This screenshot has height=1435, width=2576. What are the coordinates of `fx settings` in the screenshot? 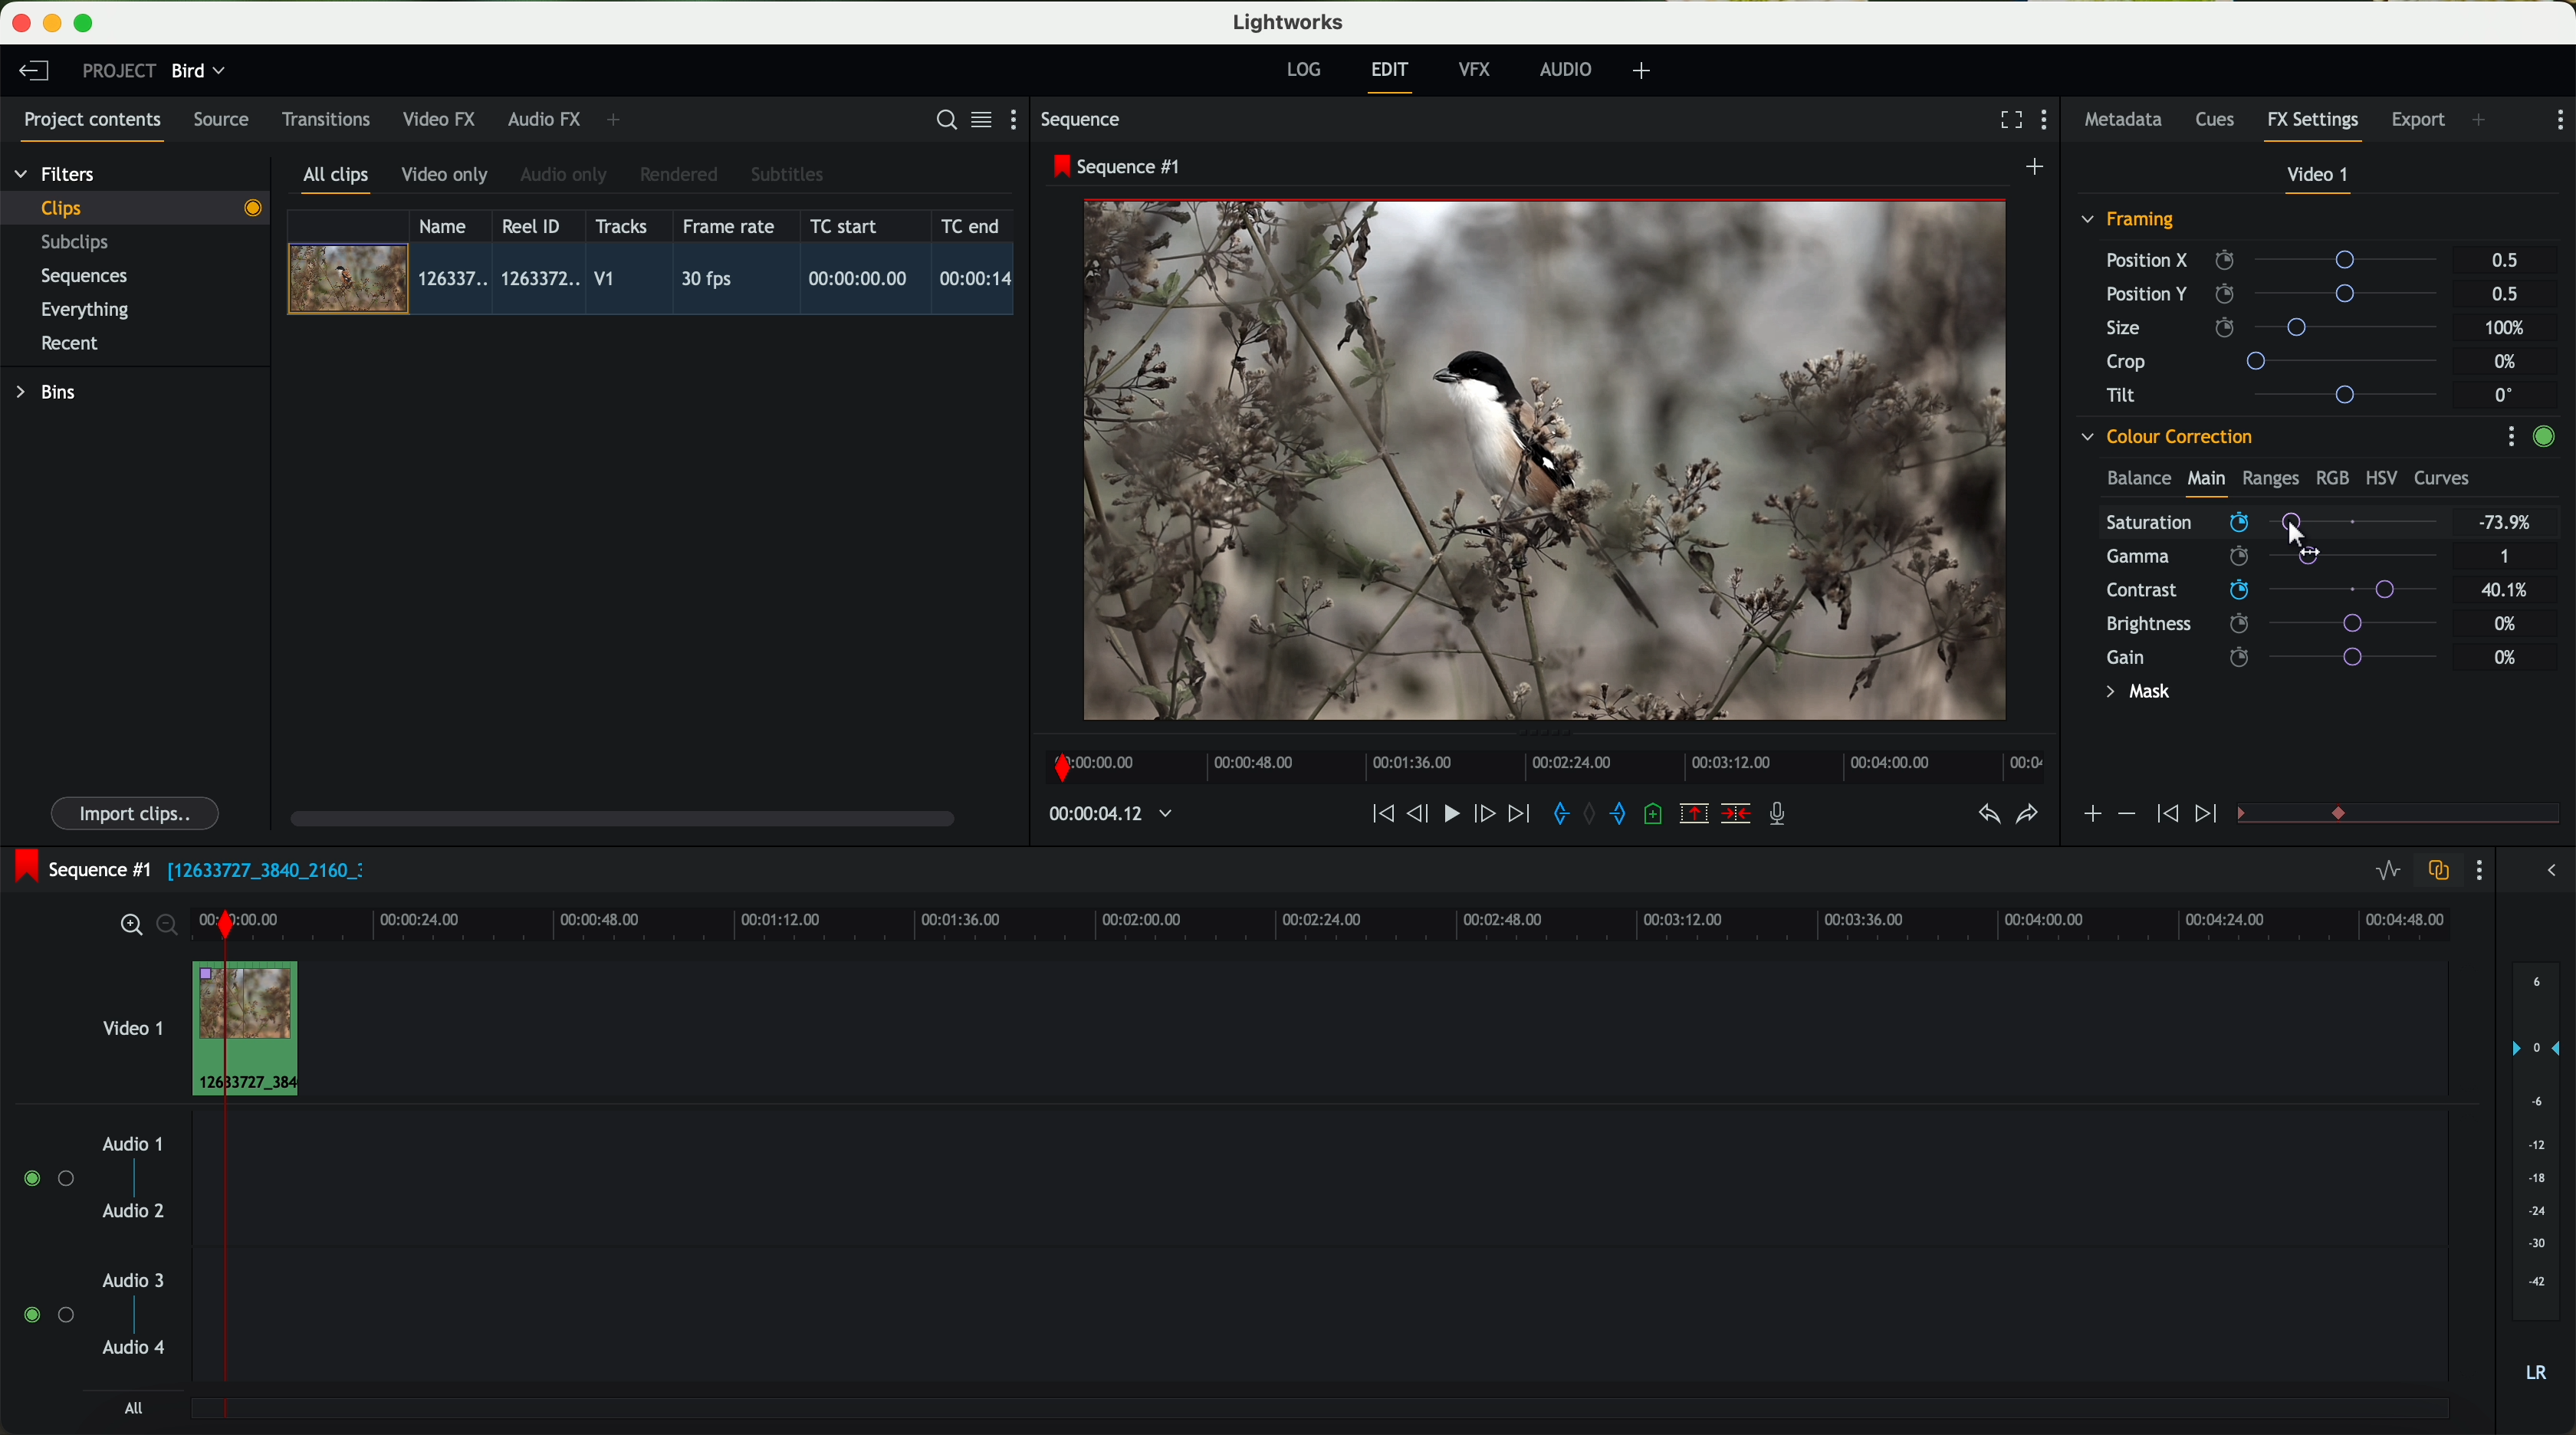 It's located at (2312, 126).